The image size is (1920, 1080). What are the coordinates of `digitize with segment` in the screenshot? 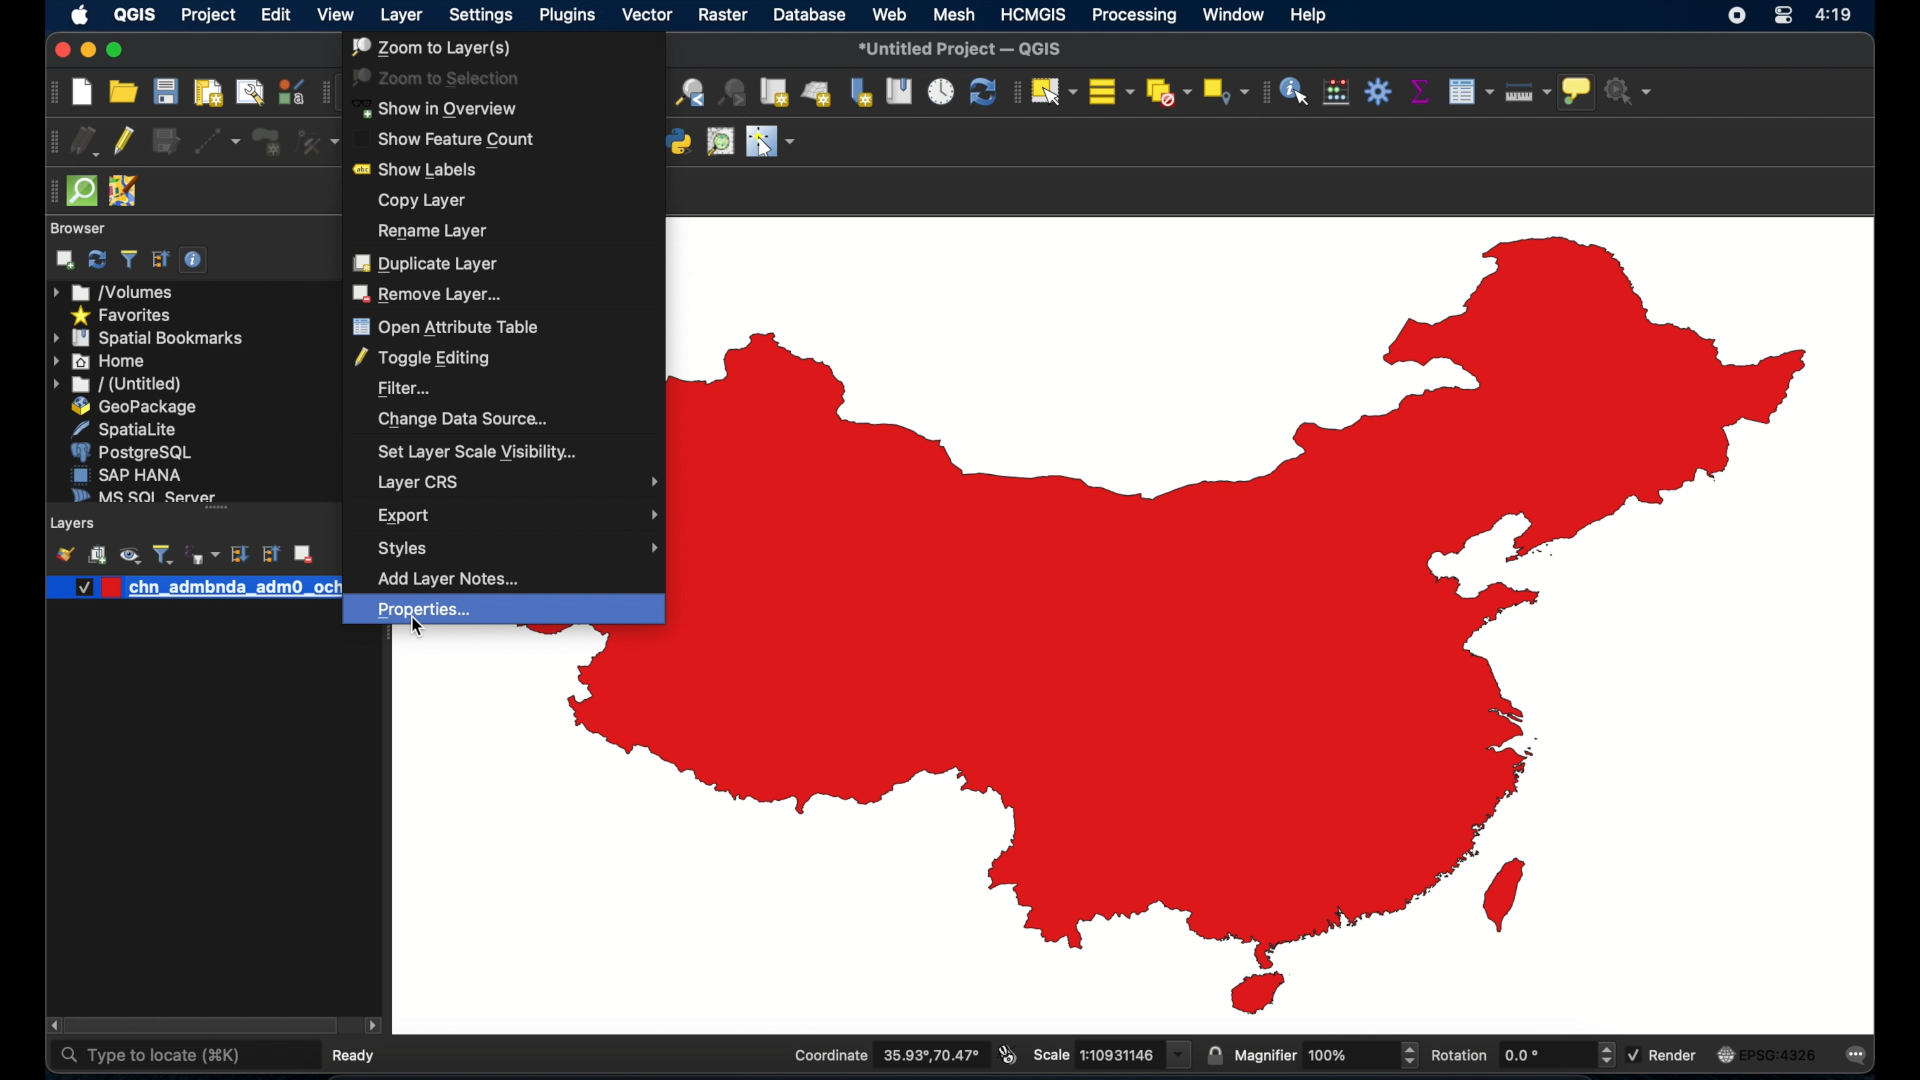 It's located at (218, 142).